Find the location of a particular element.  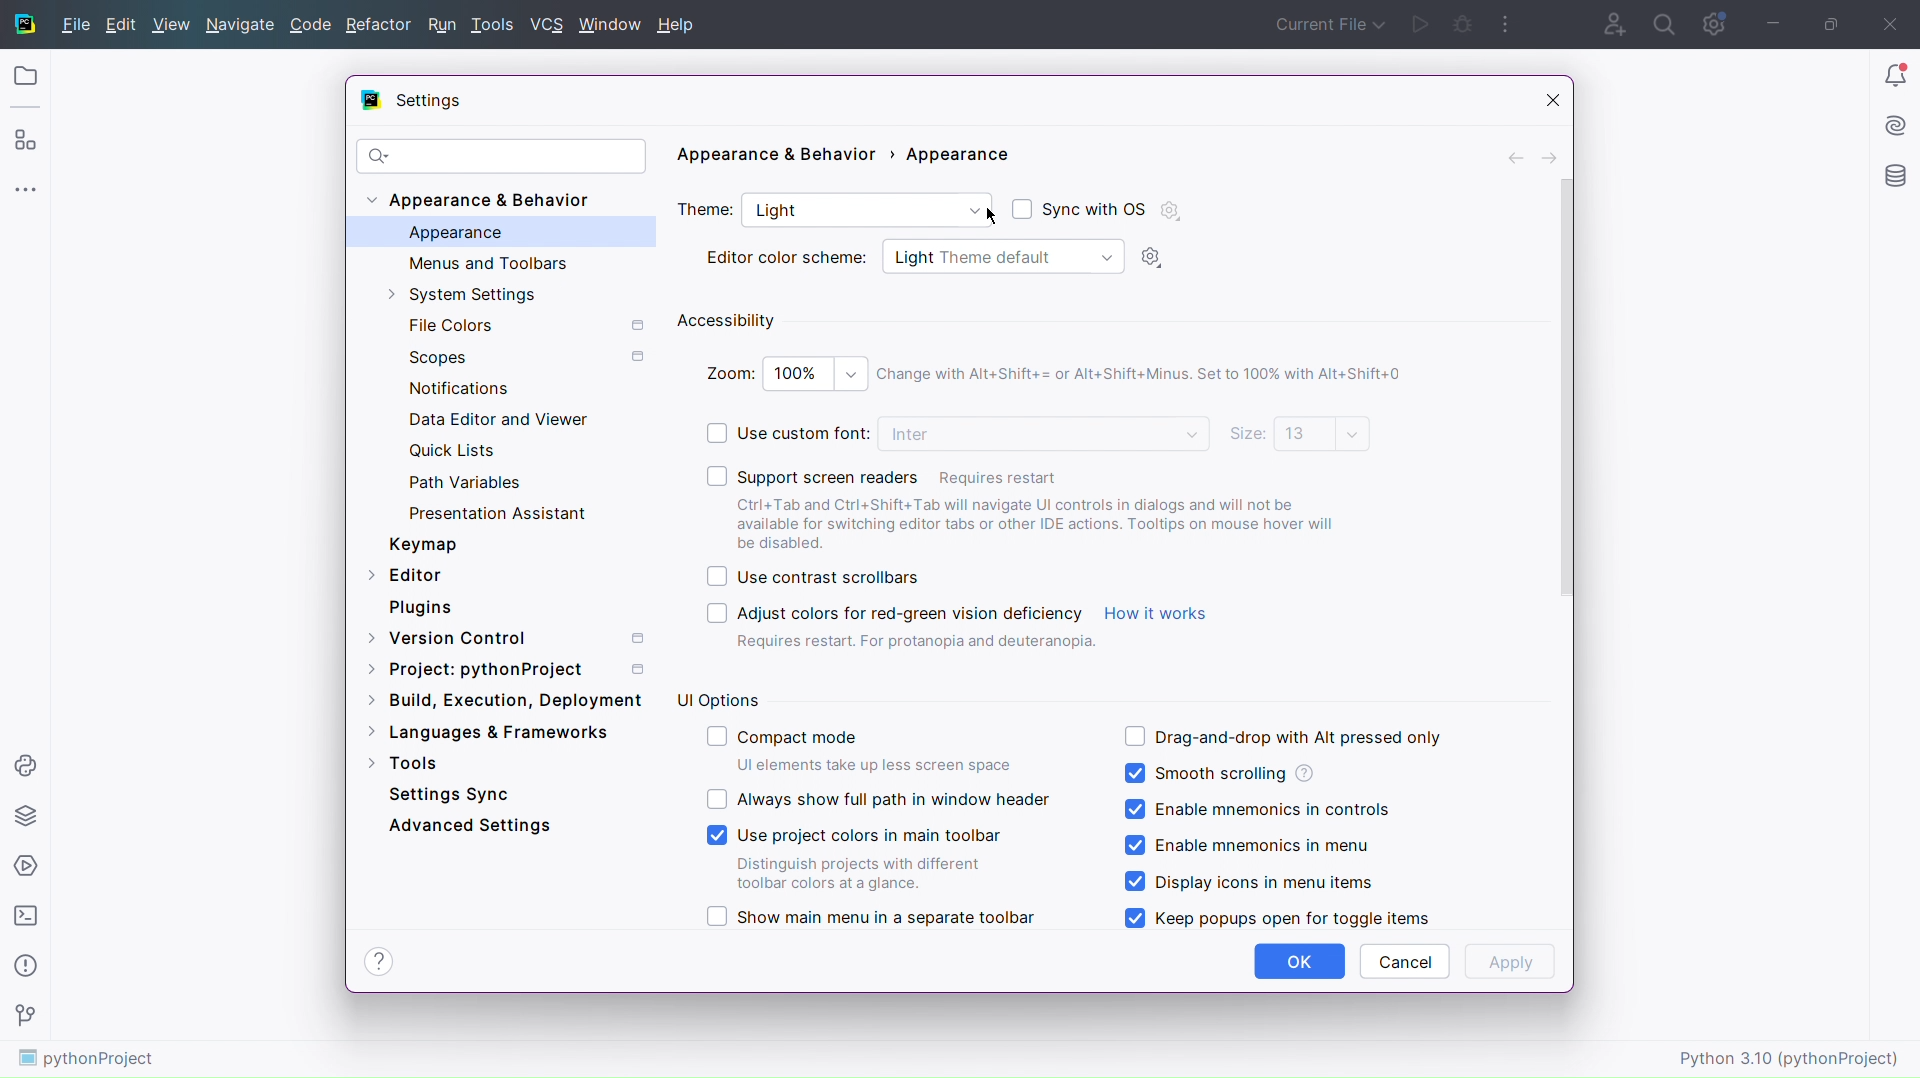

Always show full path in window header is located at coordinates (878, 799).